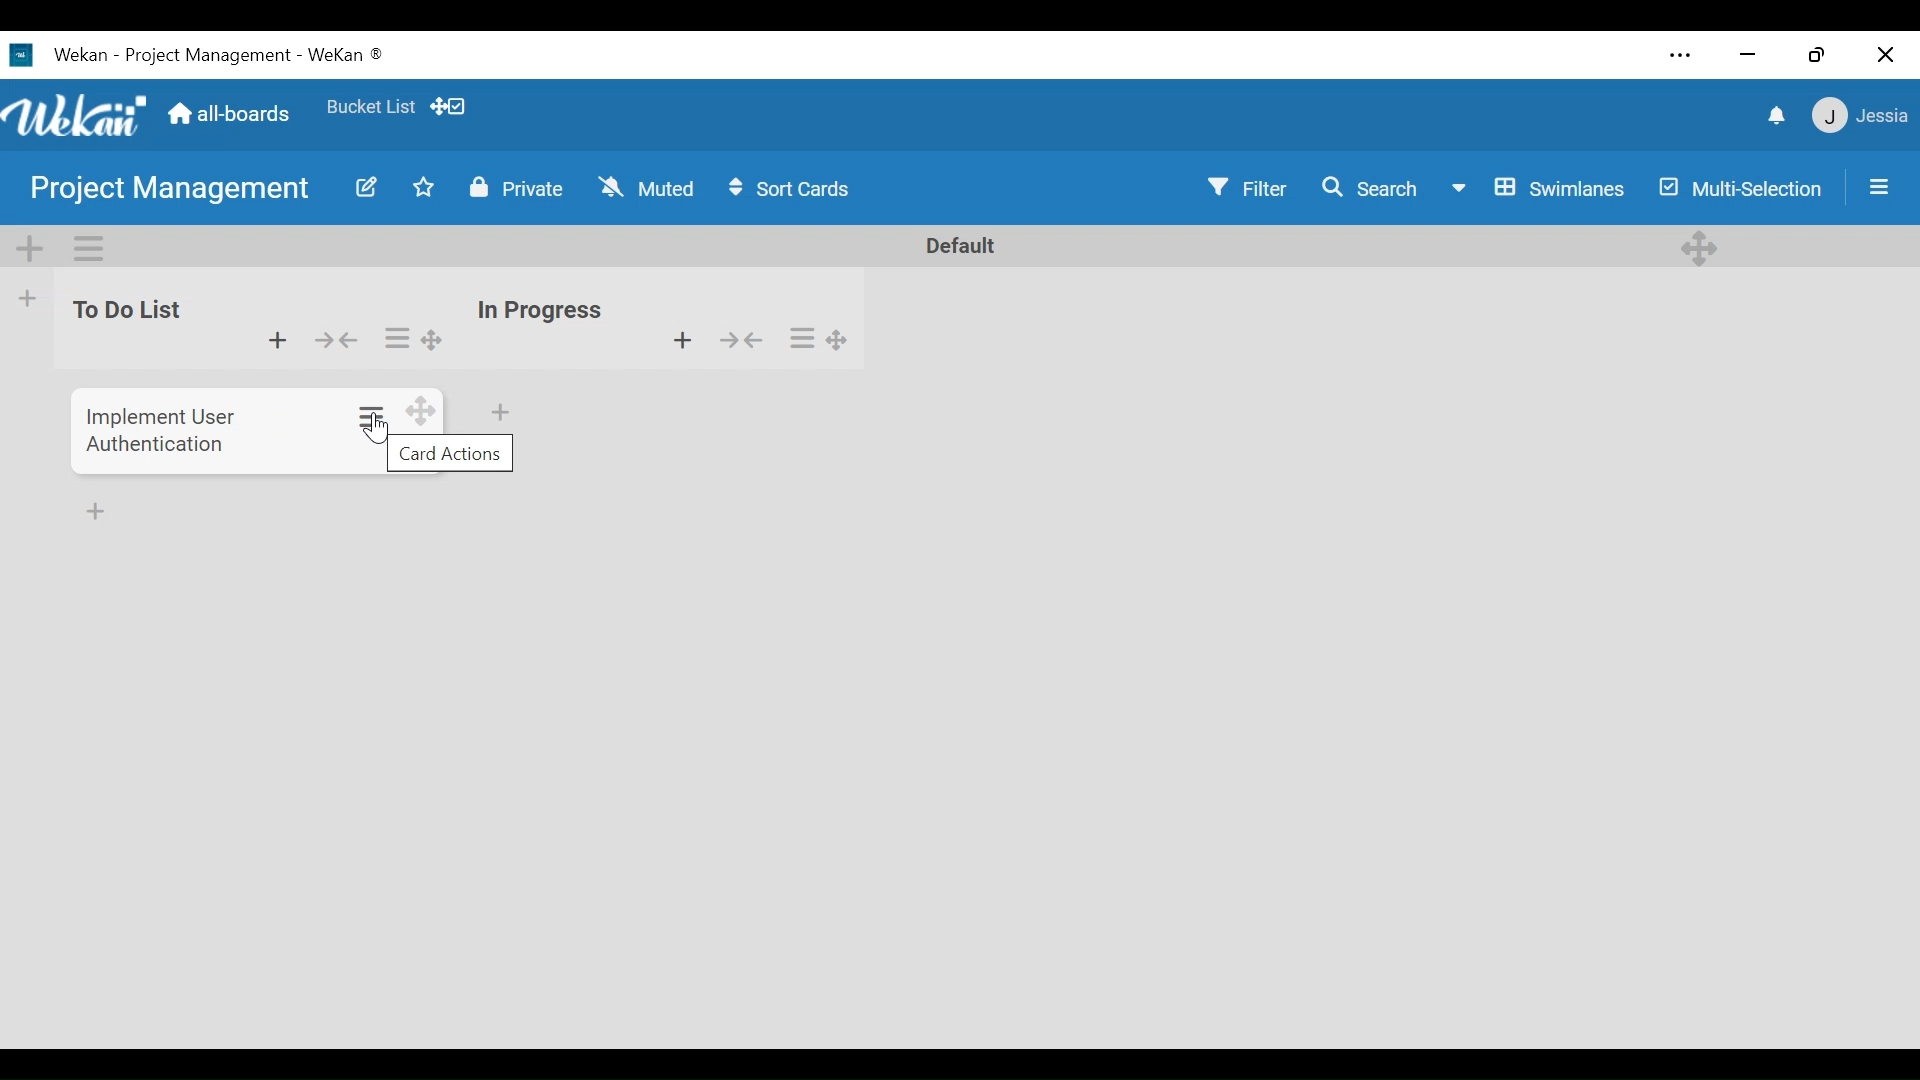 The height and width of the screenshot is (1080, 1920). Describe the element at coordinates (164, 427) in the screenshot. I see `Implement User Authentication` at that location.